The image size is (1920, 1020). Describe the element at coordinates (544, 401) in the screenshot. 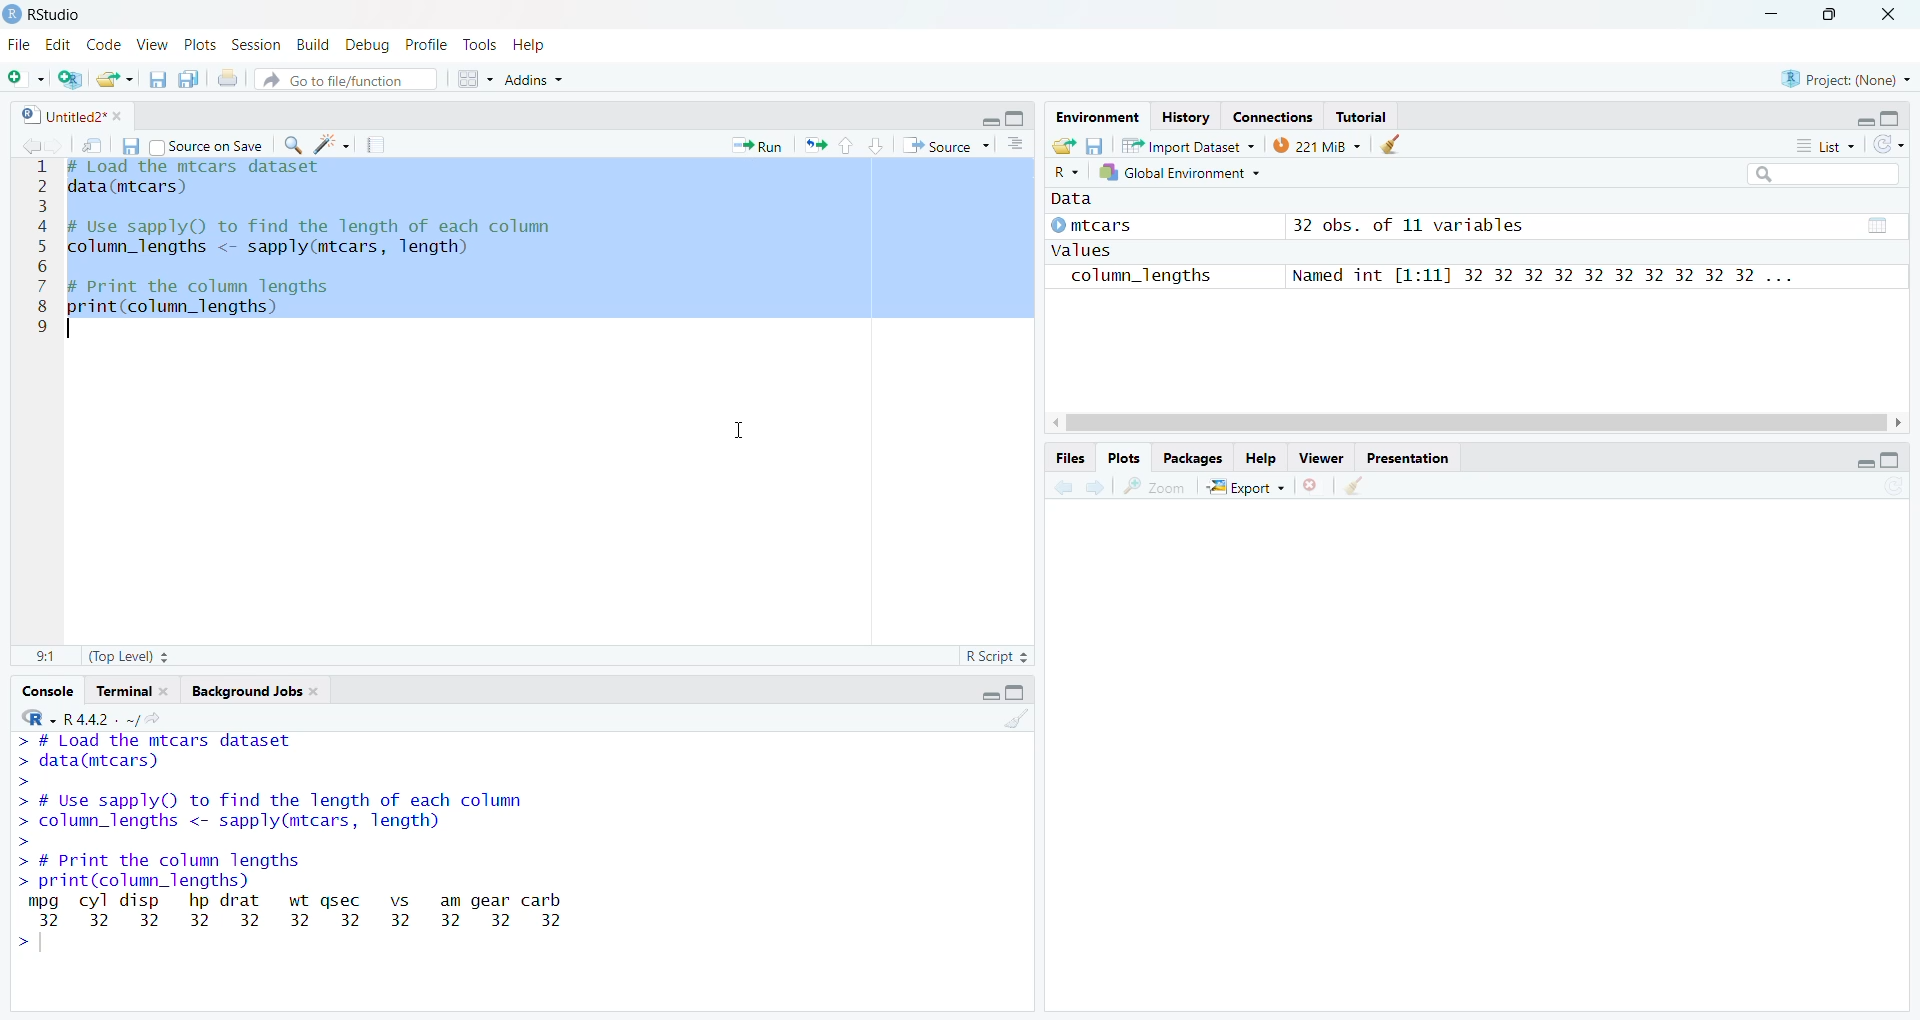

I see `Code Editor` at that location.